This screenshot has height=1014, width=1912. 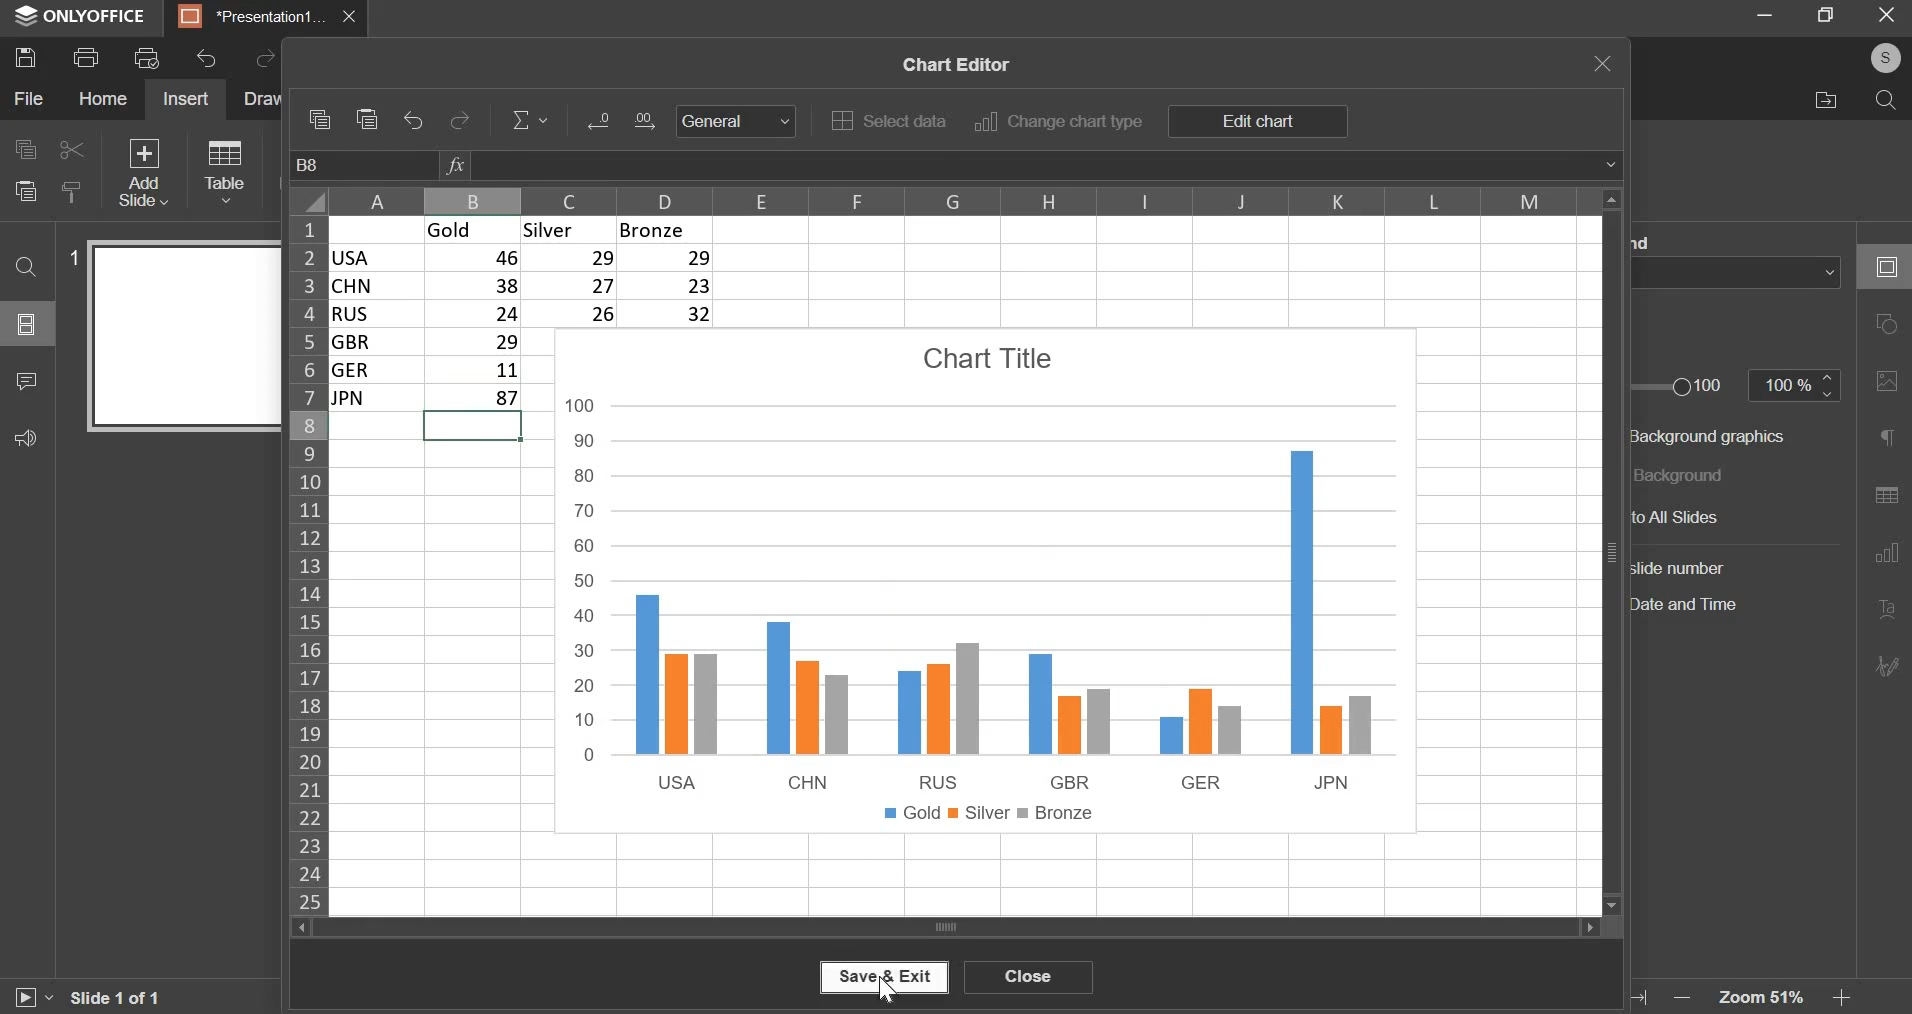 I want to click on background fill color, so click(x=1743, y=272).